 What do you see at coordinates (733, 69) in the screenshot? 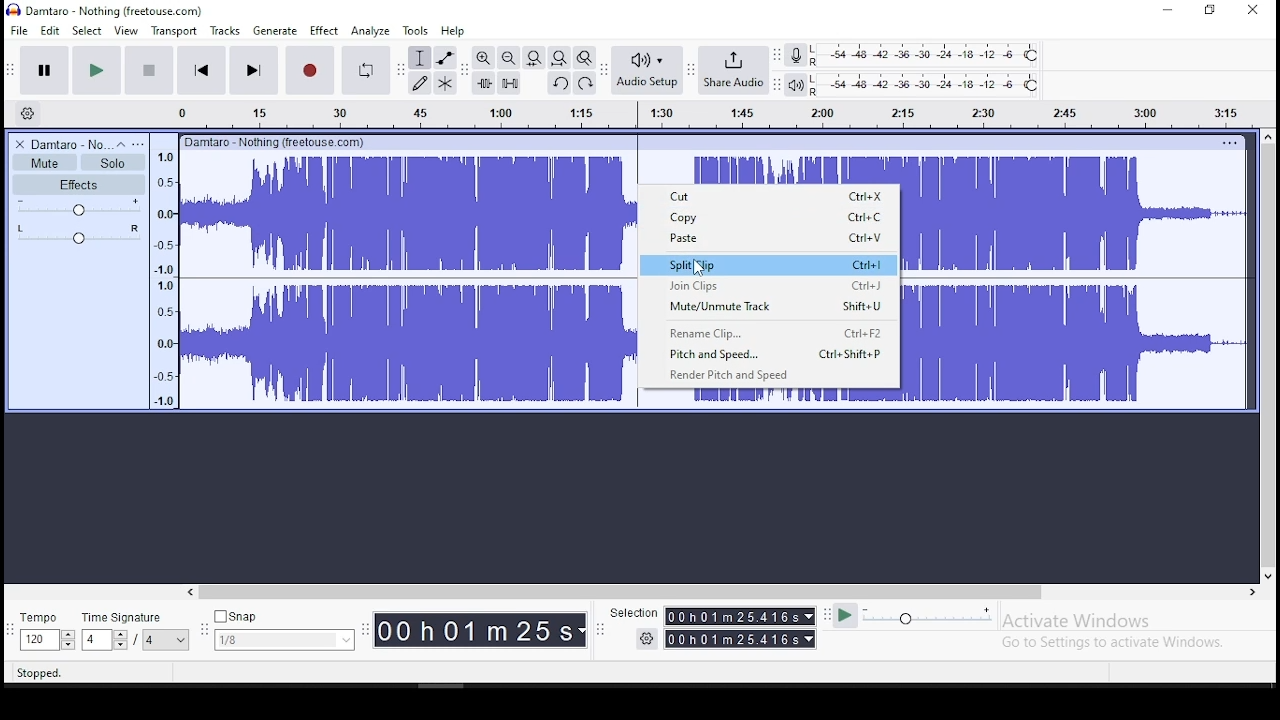
I see `share audio` at bounding box center [733, 69].